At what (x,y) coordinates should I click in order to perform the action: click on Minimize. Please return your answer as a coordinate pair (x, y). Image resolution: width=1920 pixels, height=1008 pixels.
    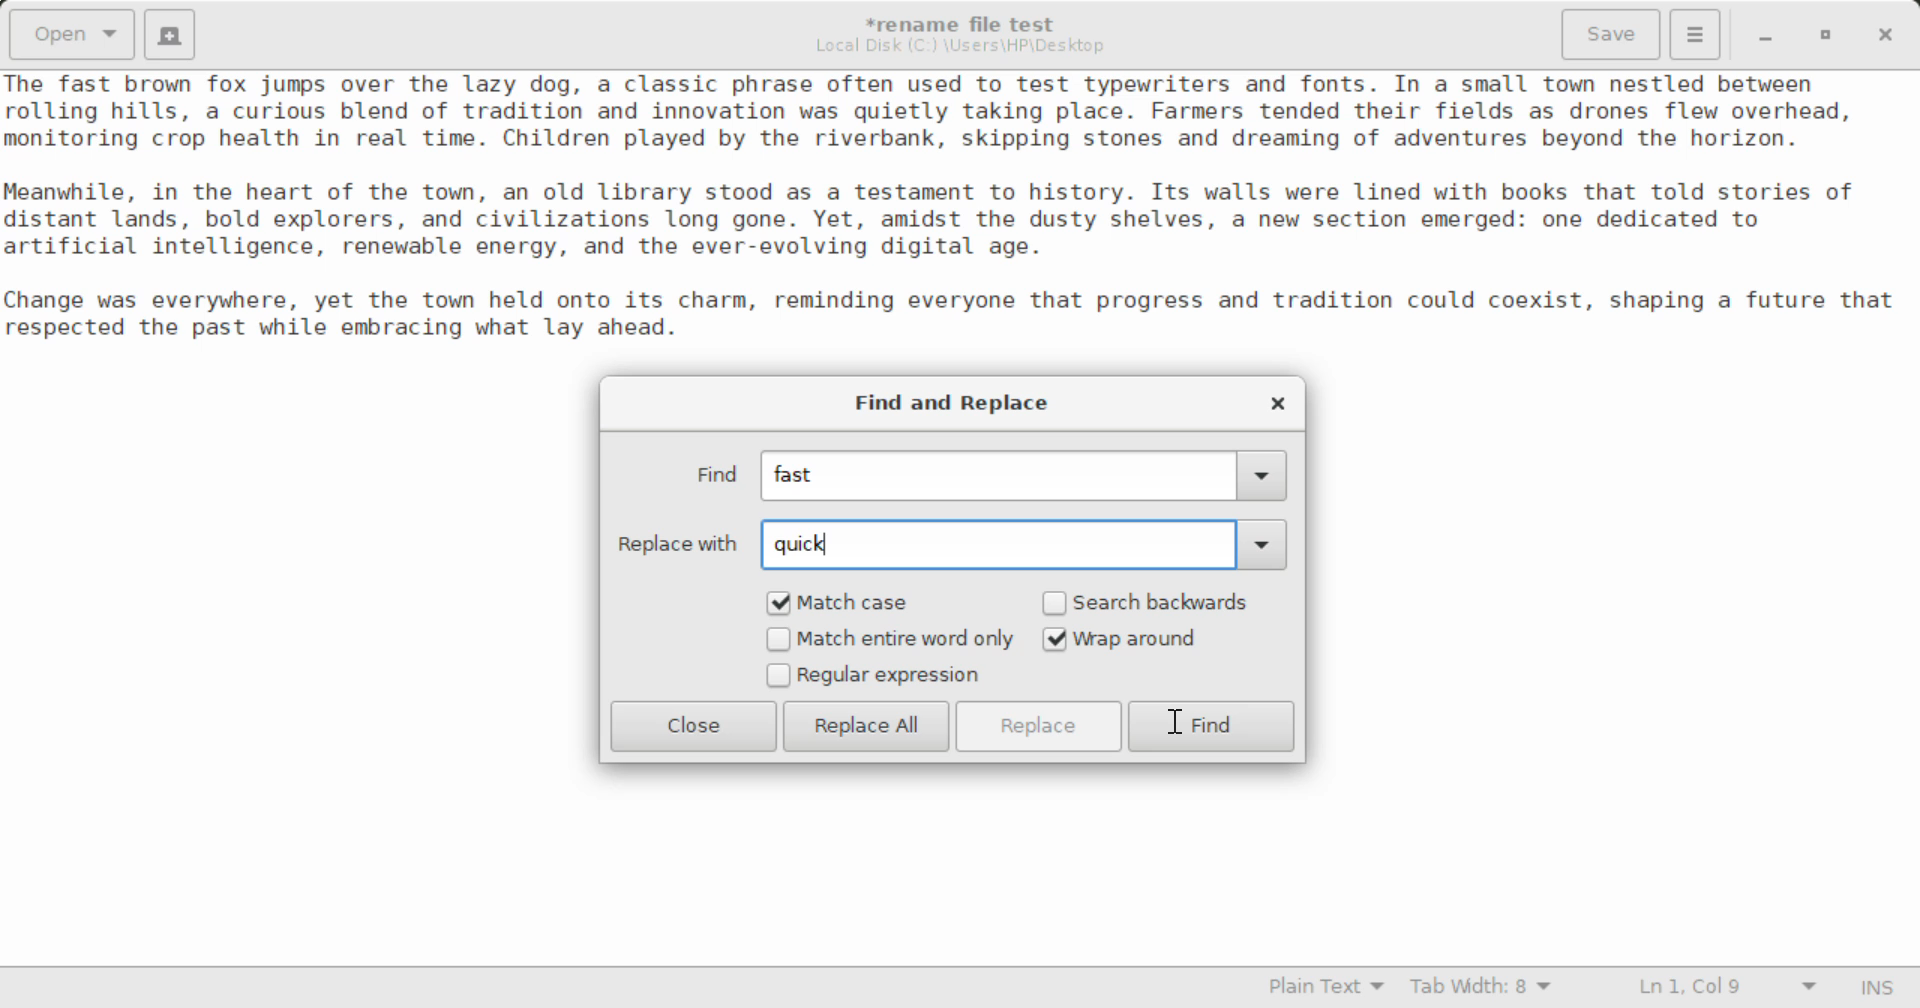
    Looking at the image, I should click on (1828, 34).